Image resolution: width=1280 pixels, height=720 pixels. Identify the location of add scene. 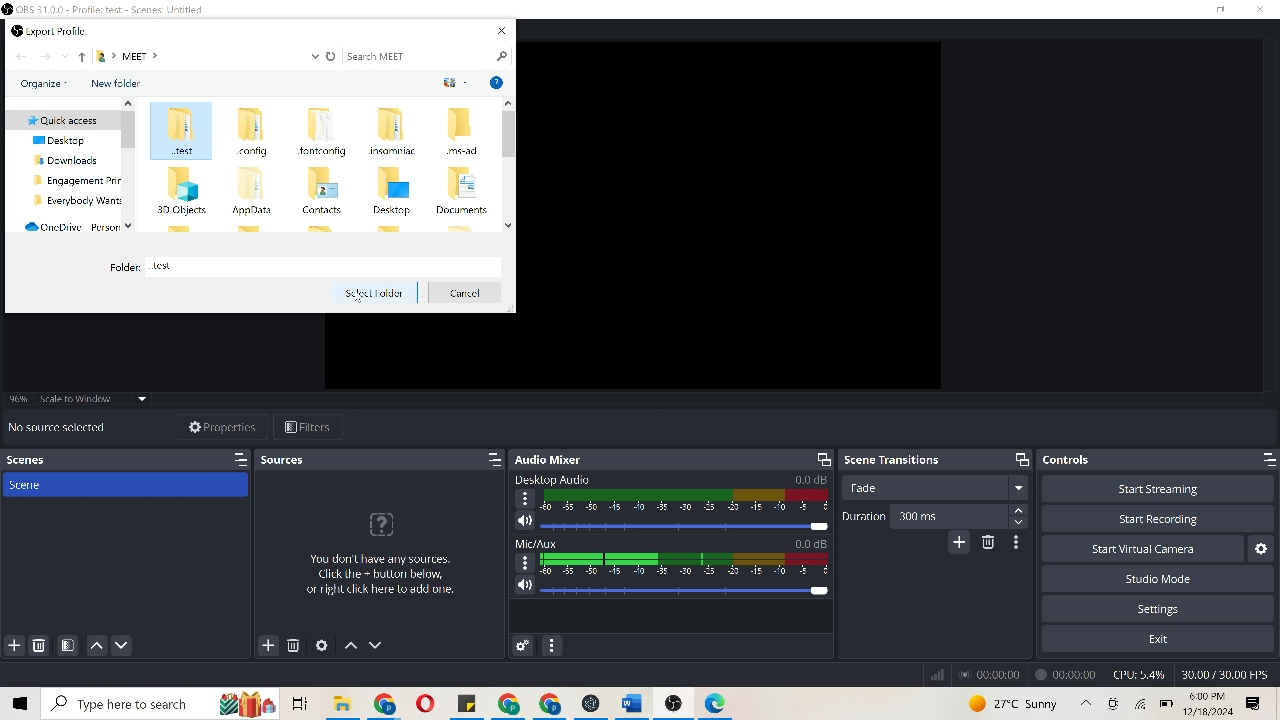
(13, 644).